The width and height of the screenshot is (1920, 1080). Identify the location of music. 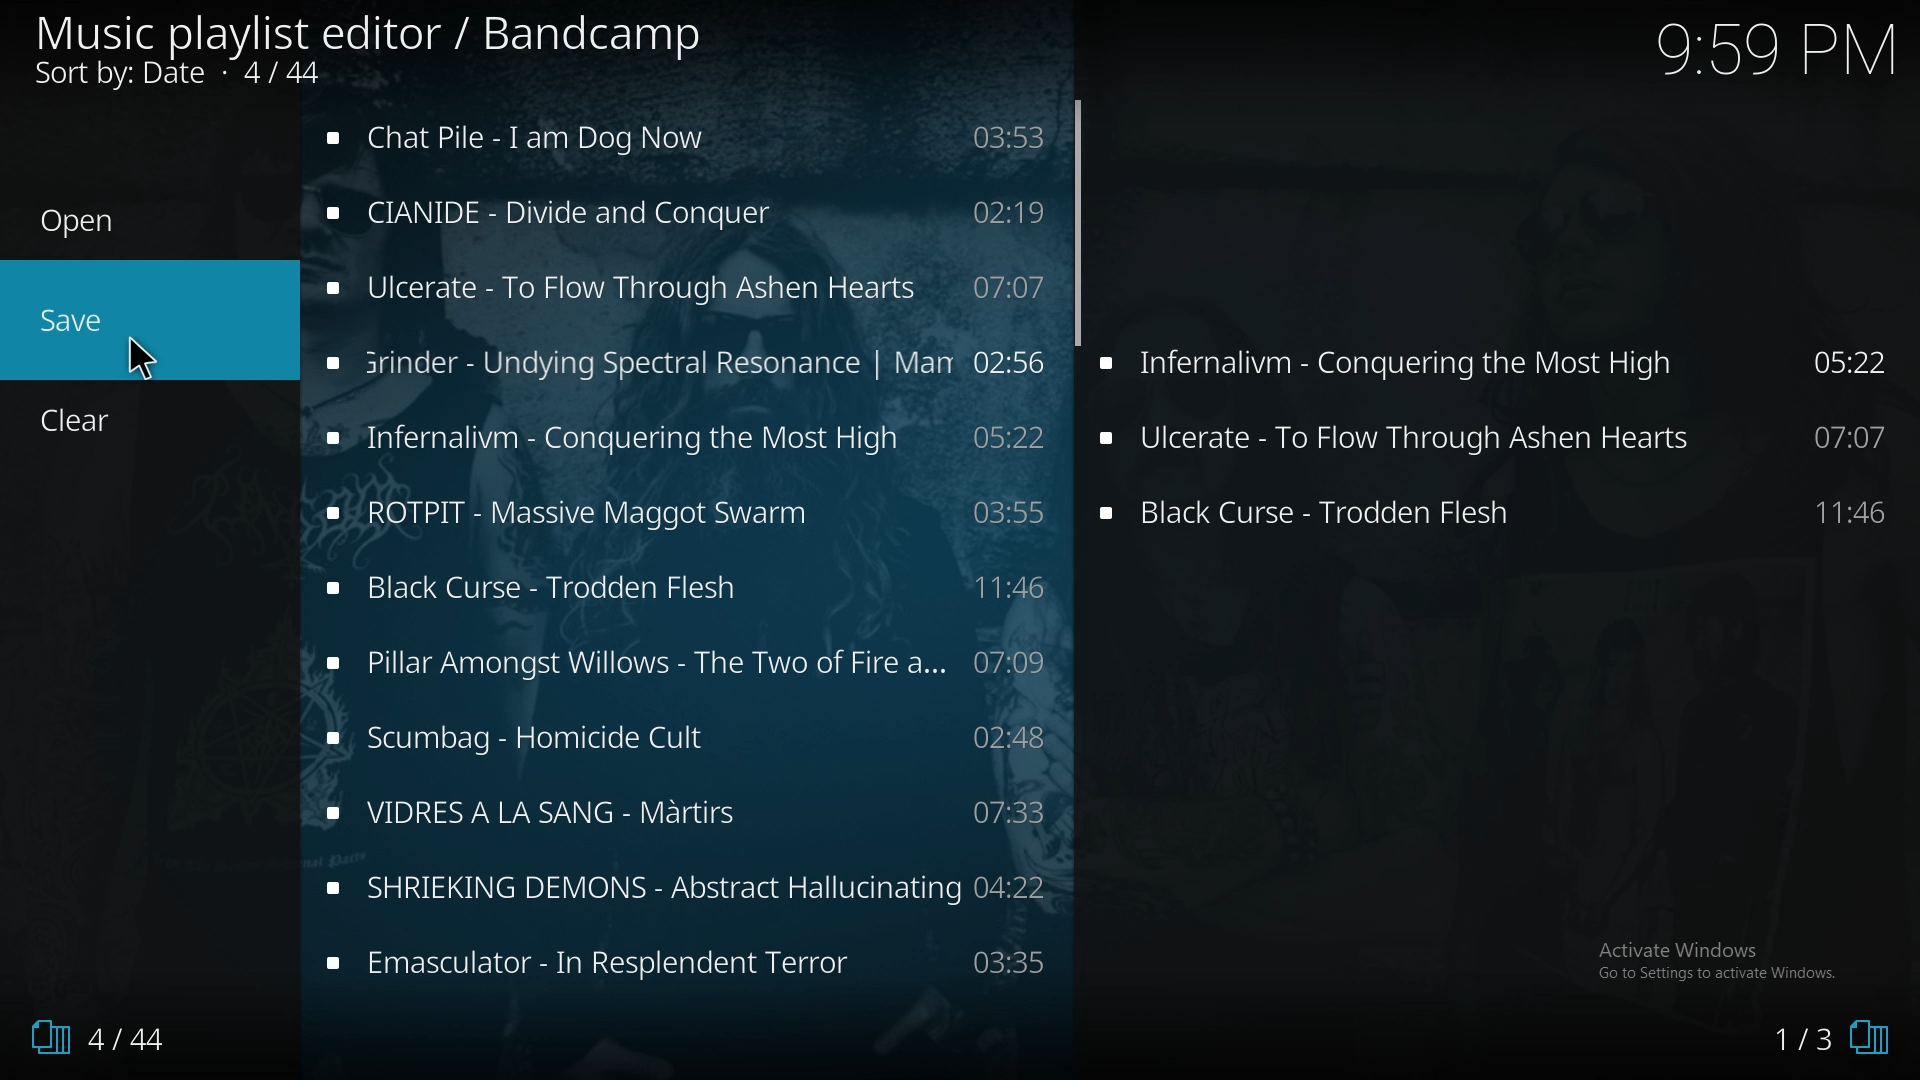
(682, 510).